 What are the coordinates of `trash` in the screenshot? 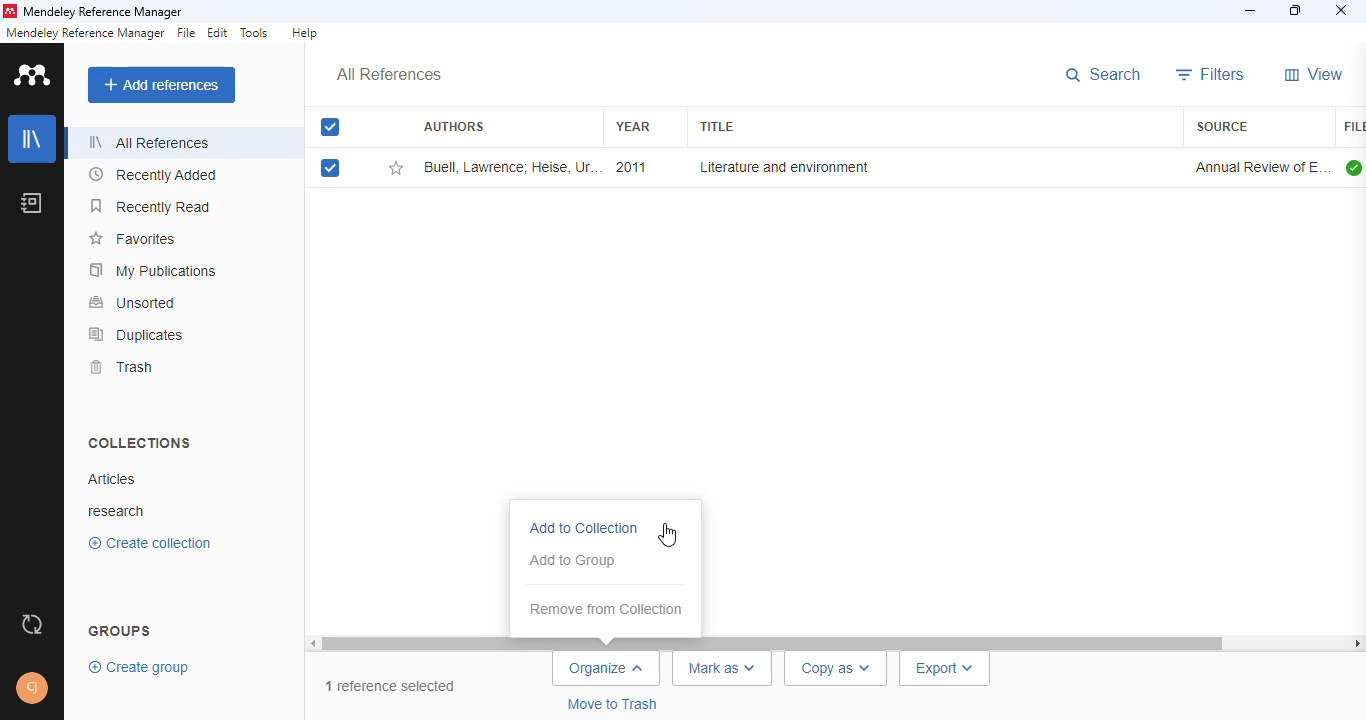 It's located at (122, 367).